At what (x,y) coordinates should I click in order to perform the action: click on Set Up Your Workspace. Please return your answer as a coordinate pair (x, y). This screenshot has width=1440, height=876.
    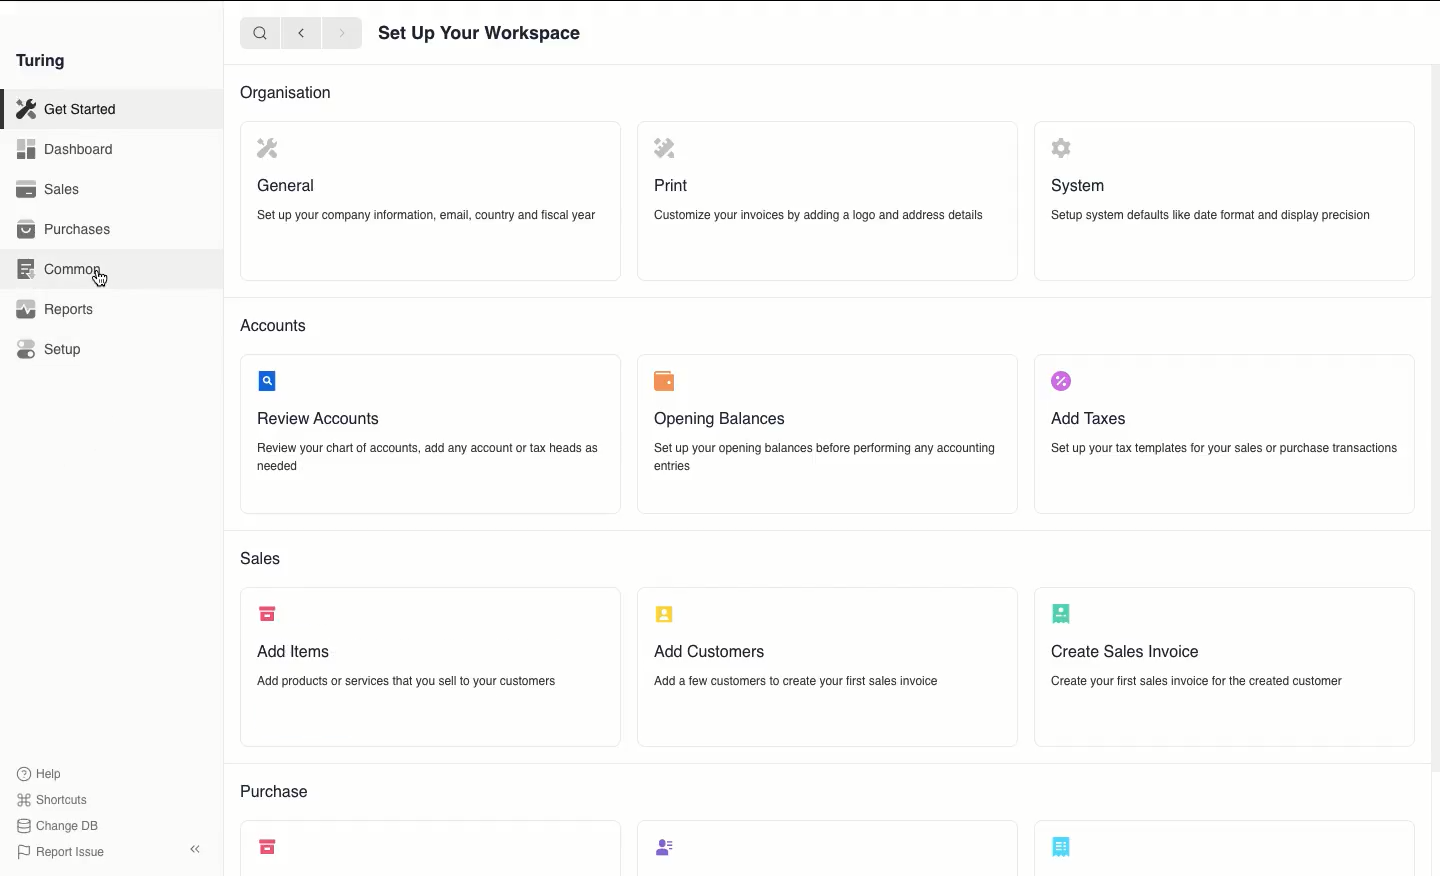
    Looking at the image, I should click on (485, 34).